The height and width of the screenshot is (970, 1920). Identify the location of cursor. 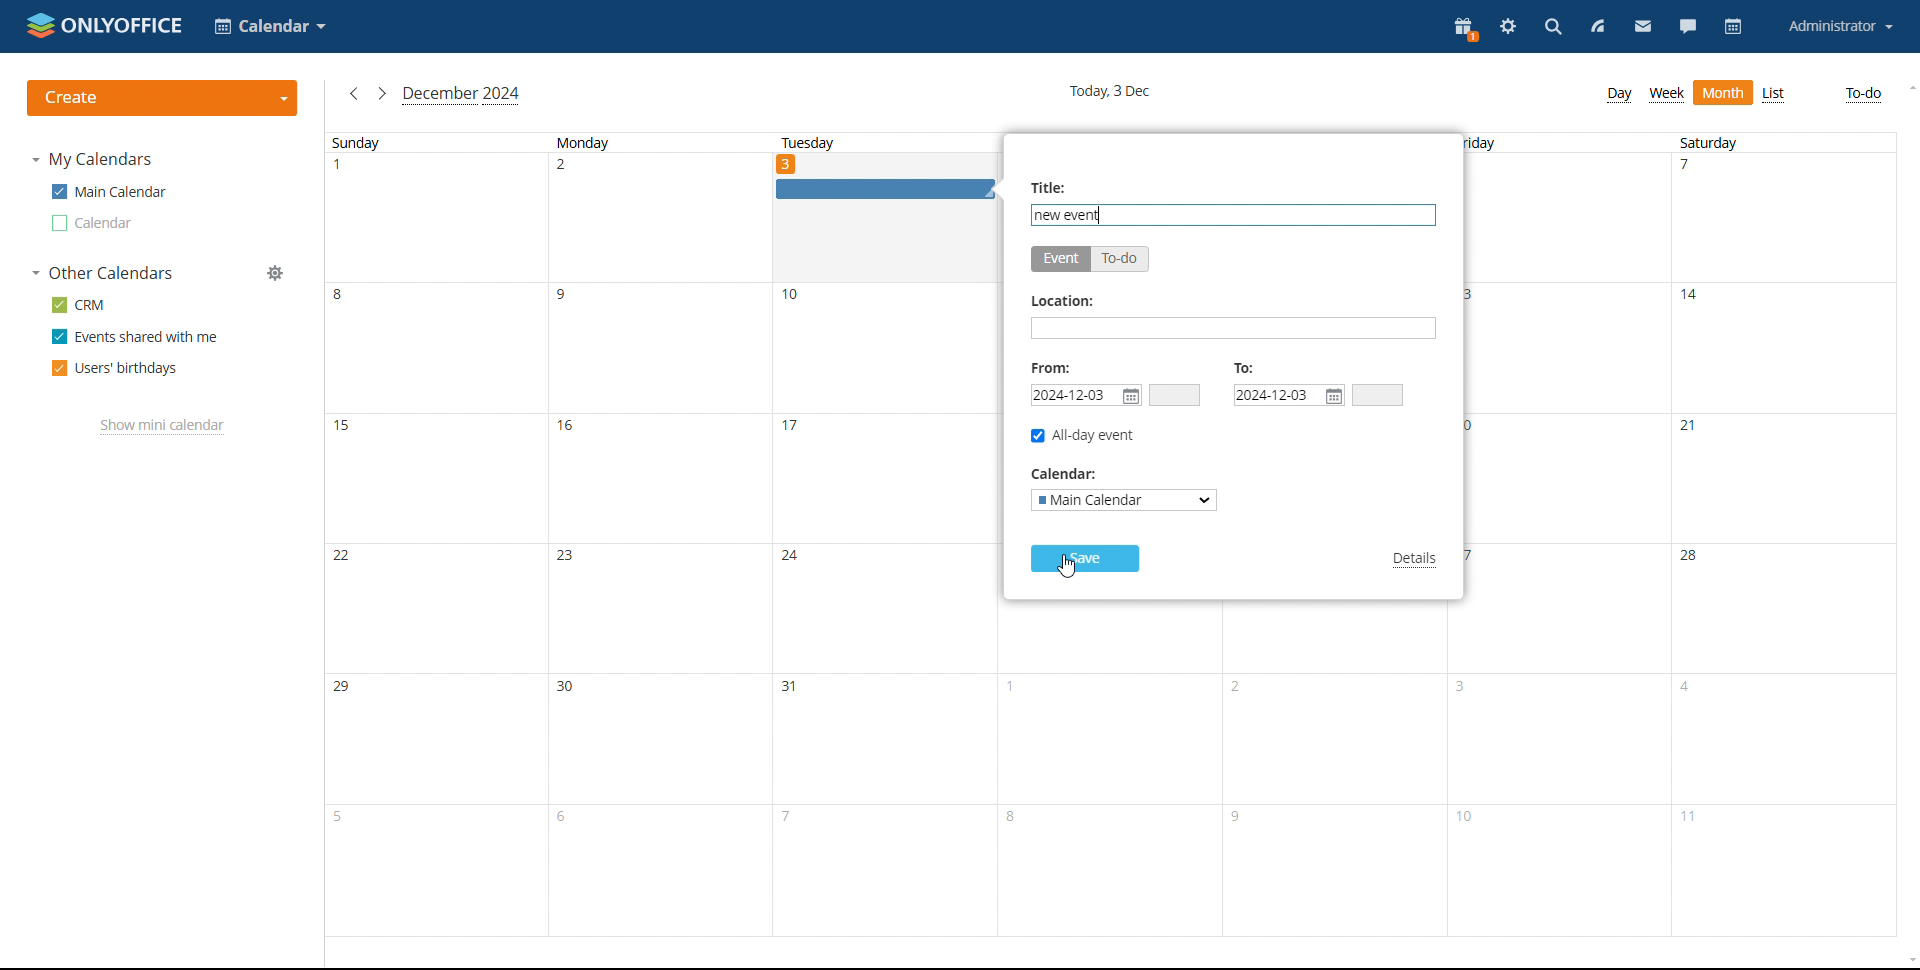
(1066, 567).